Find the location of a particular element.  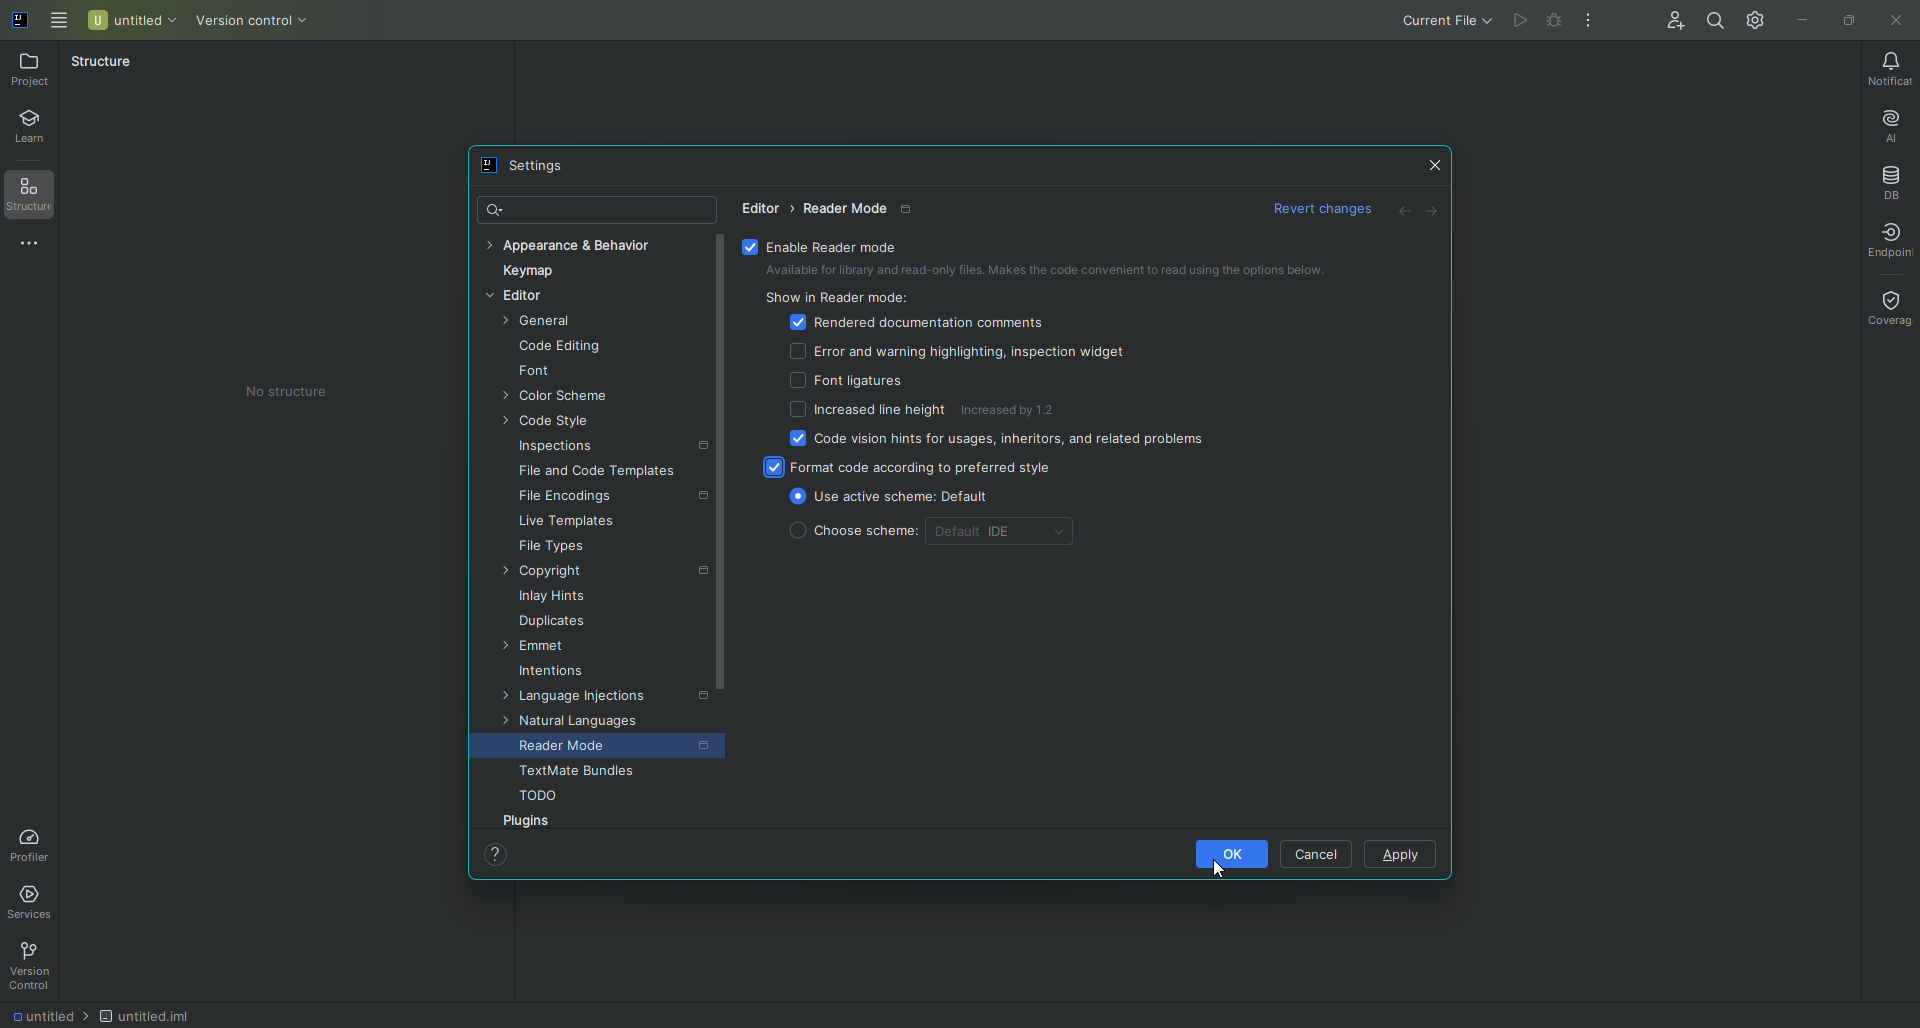

Inspections is located at coordinates (603, 449).